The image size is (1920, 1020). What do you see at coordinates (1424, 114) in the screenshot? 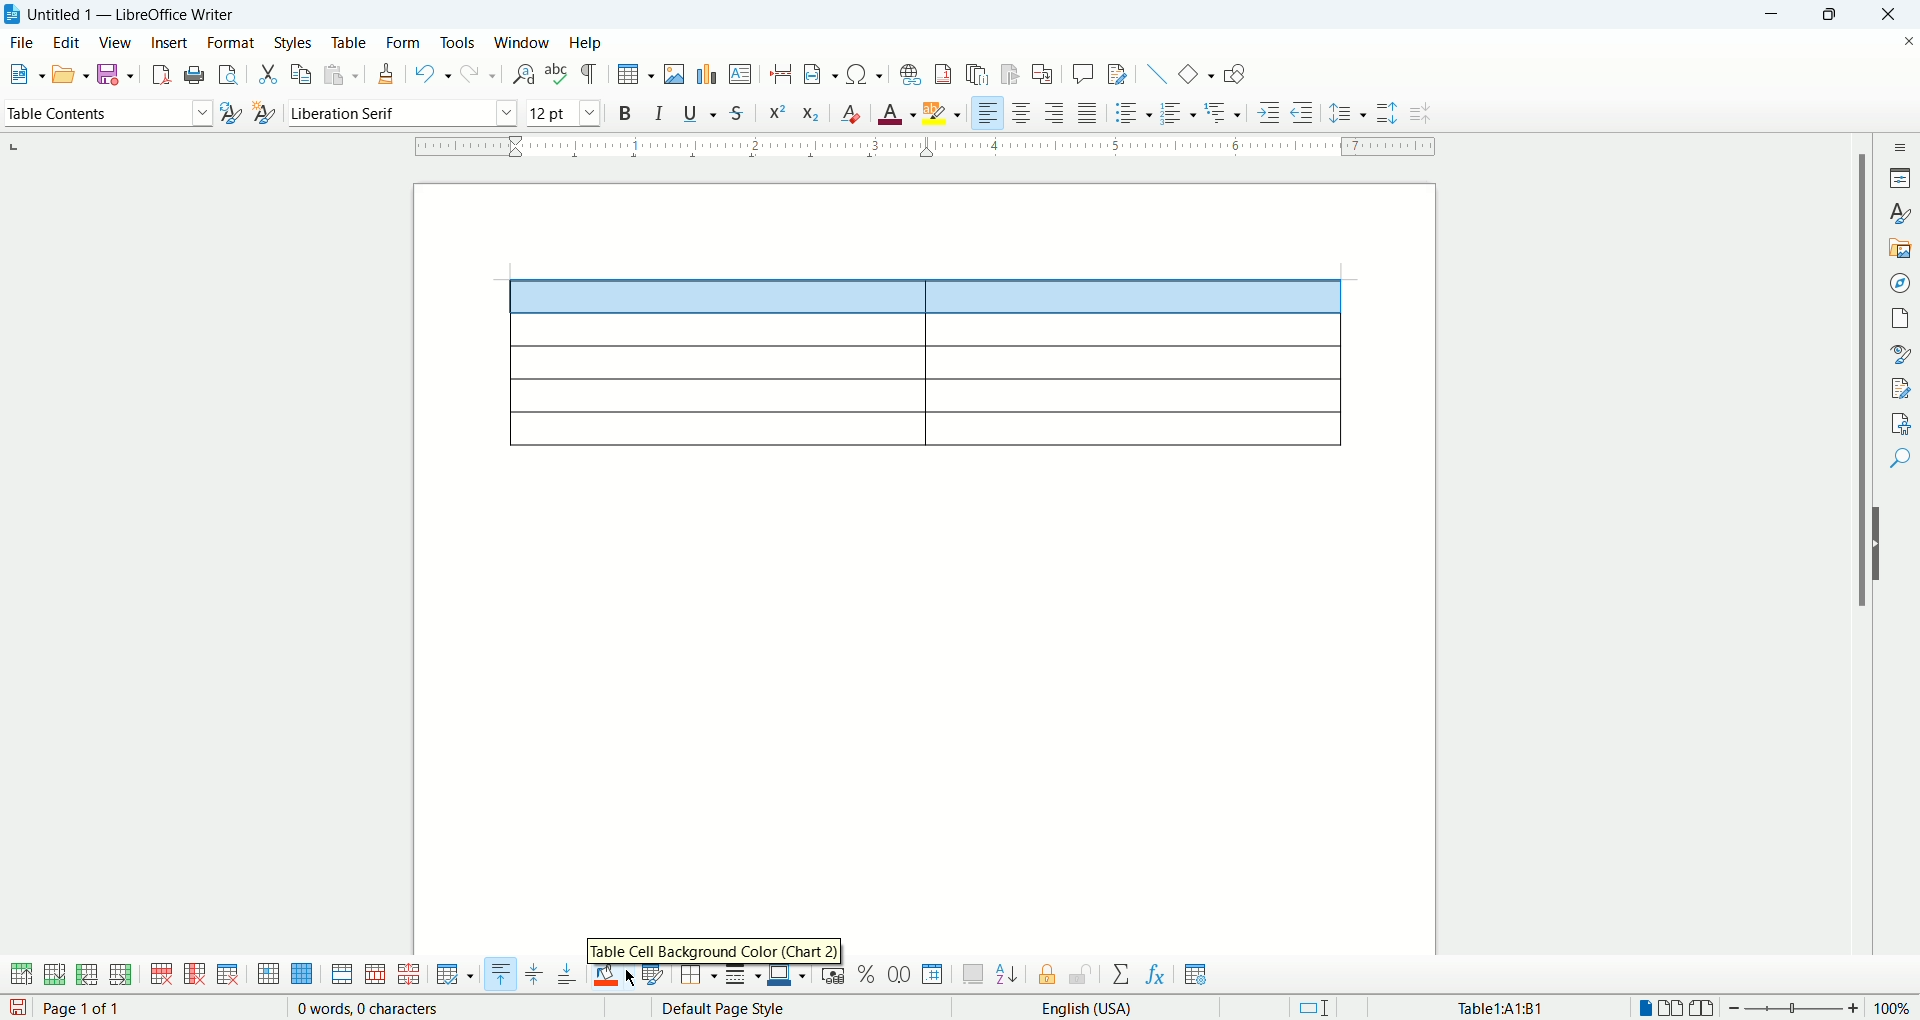
I see `decrease paragraph spacing` at bounding box center [1424, 114].